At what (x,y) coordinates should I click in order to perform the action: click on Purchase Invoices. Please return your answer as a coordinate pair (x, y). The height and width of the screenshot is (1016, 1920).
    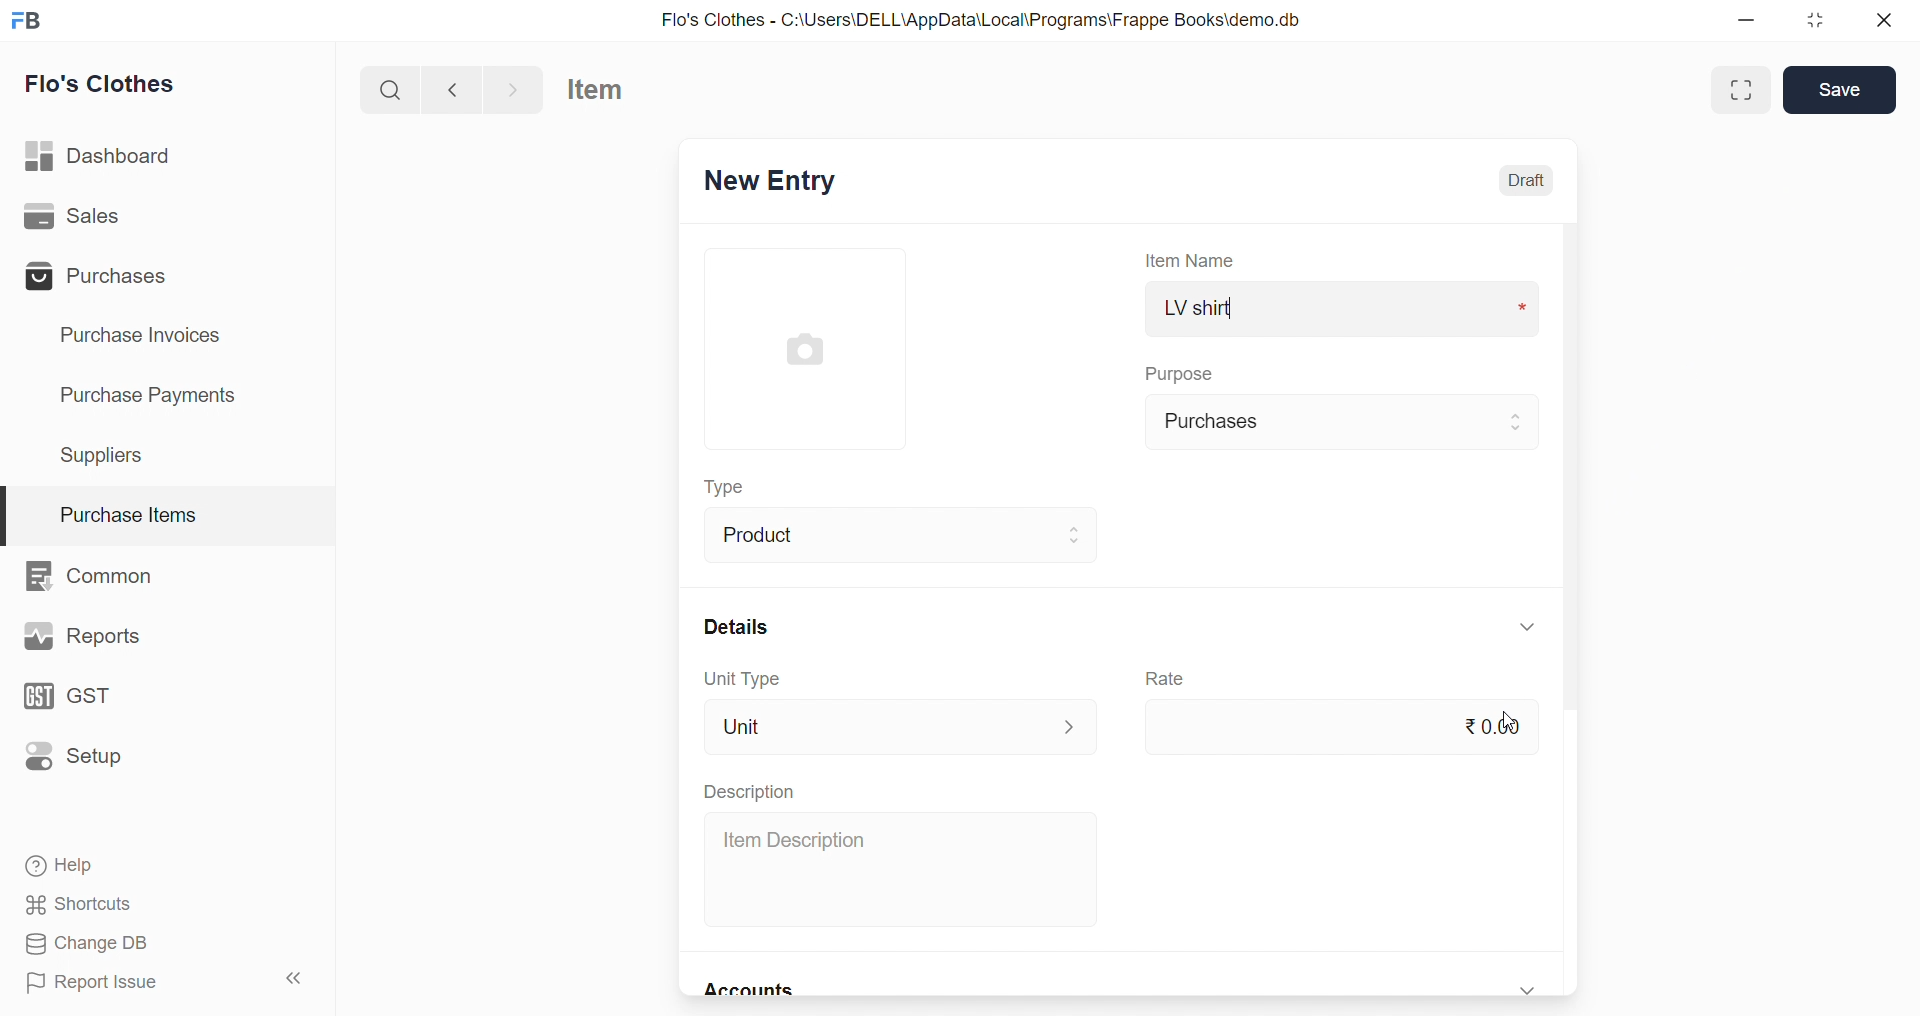
    Looking at the image, I should click on (154, 336).